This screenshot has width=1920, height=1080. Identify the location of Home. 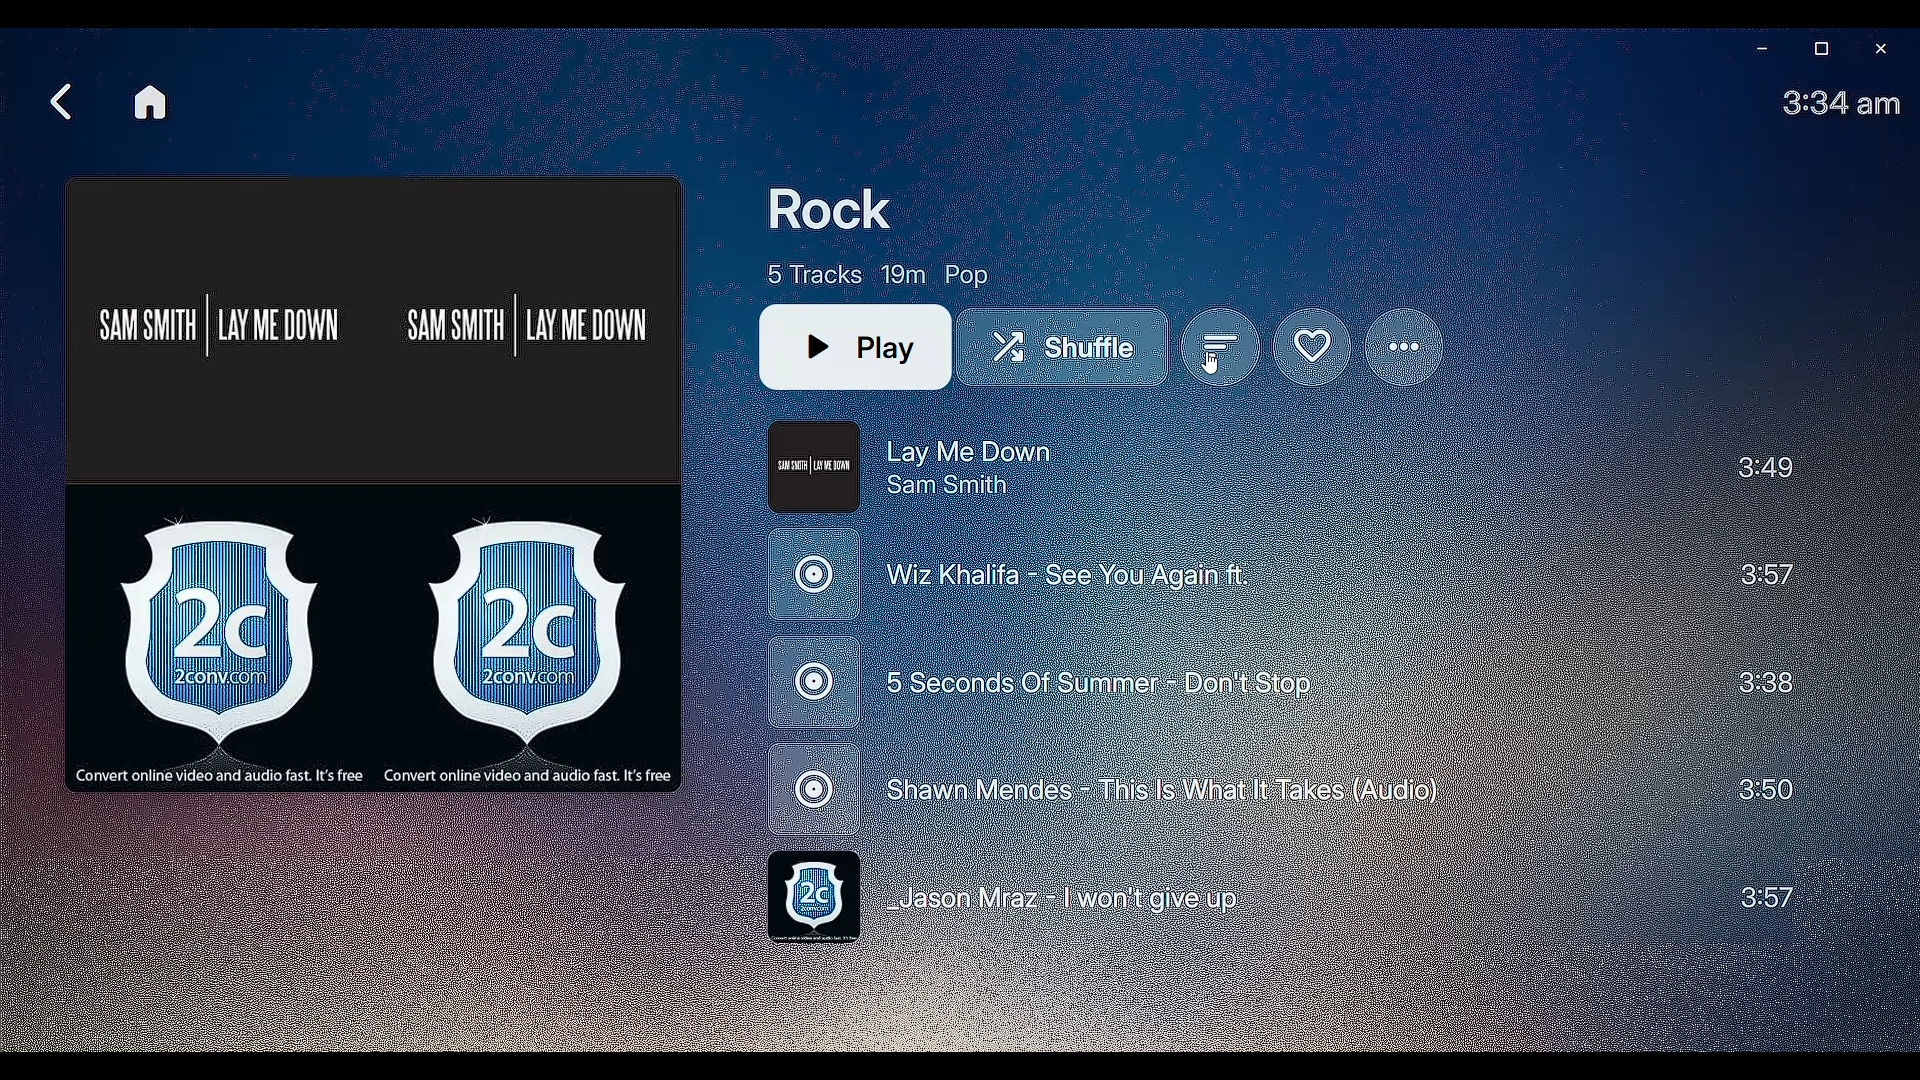
(152, 102).